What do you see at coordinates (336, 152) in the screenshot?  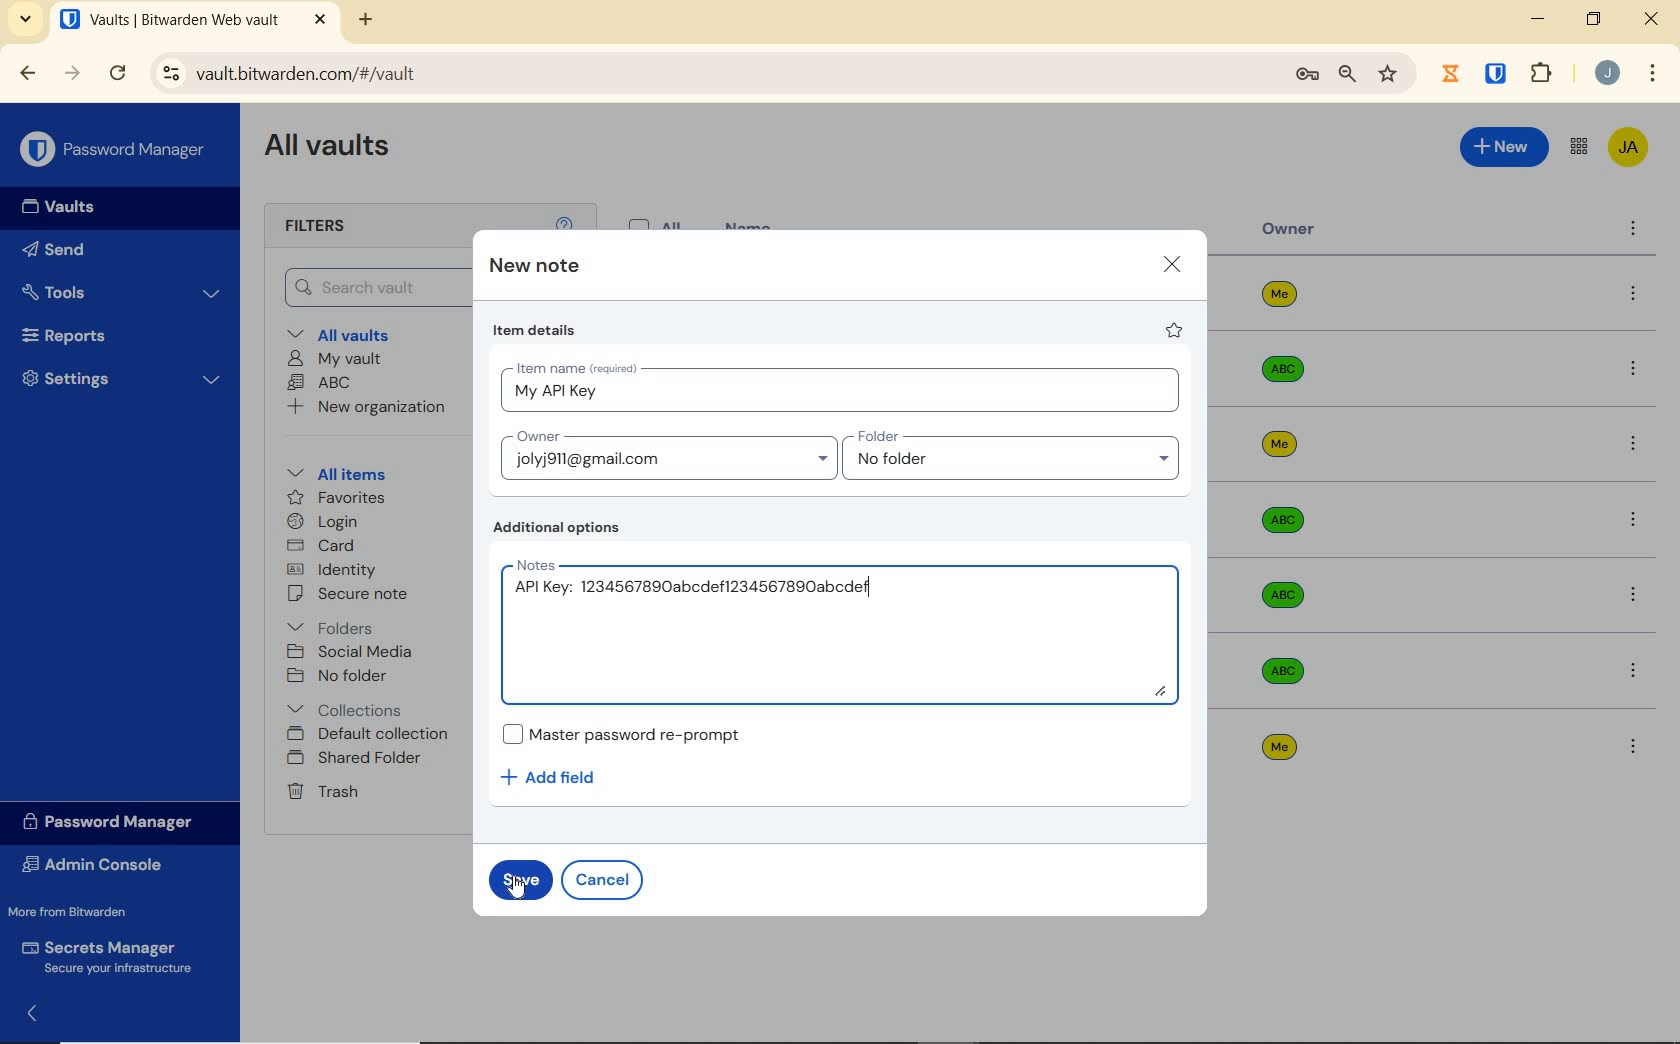 I see `All Vaults` at bounding box center [336, 152].